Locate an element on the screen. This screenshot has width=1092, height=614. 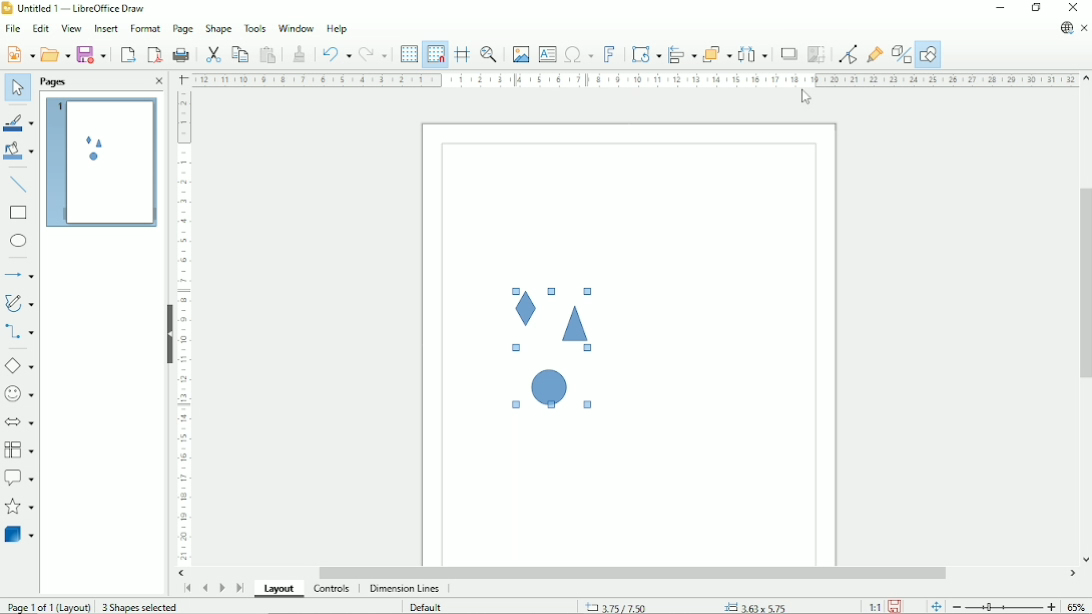
Insert is located at coordinates (105, 28).